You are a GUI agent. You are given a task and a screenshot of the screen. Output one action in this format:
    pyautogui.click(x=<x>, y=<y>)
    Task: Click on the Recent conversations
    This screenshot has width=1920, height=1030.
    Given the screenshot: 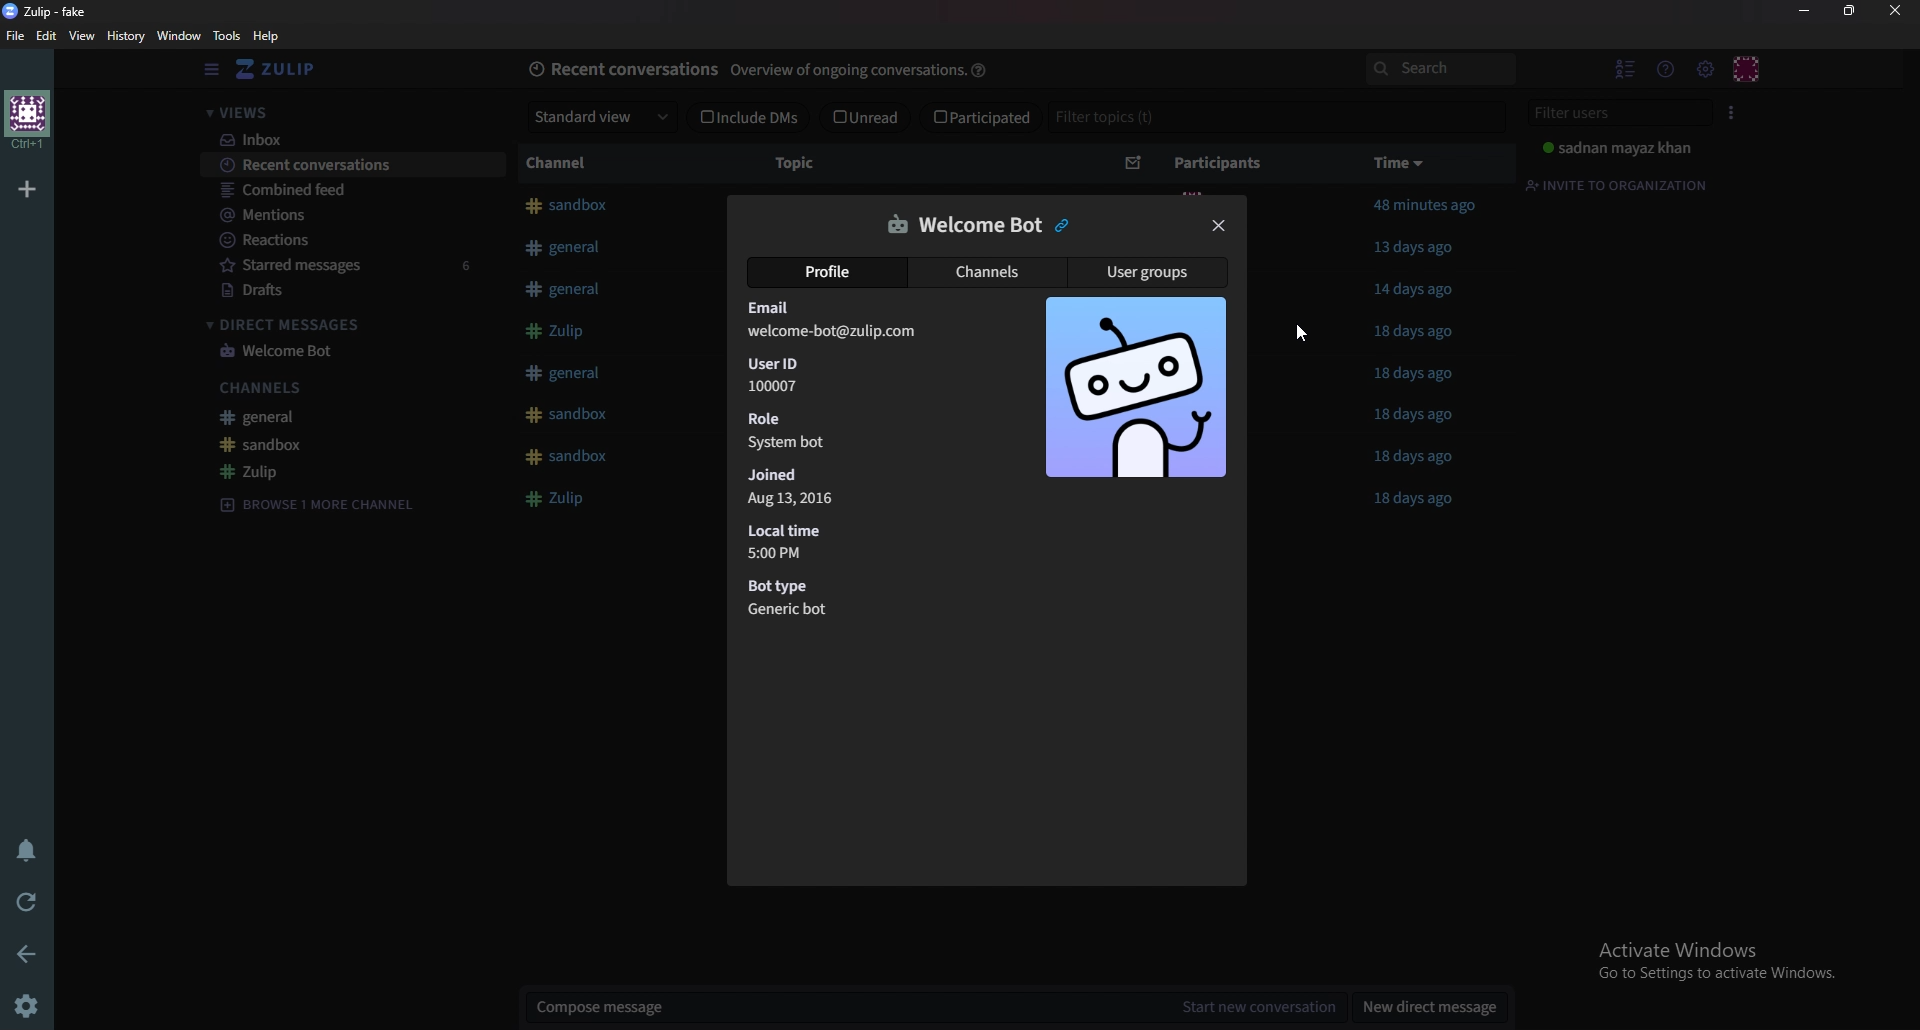 What is the action you would take?
    pyautogui.click(x=622, y=70)
    